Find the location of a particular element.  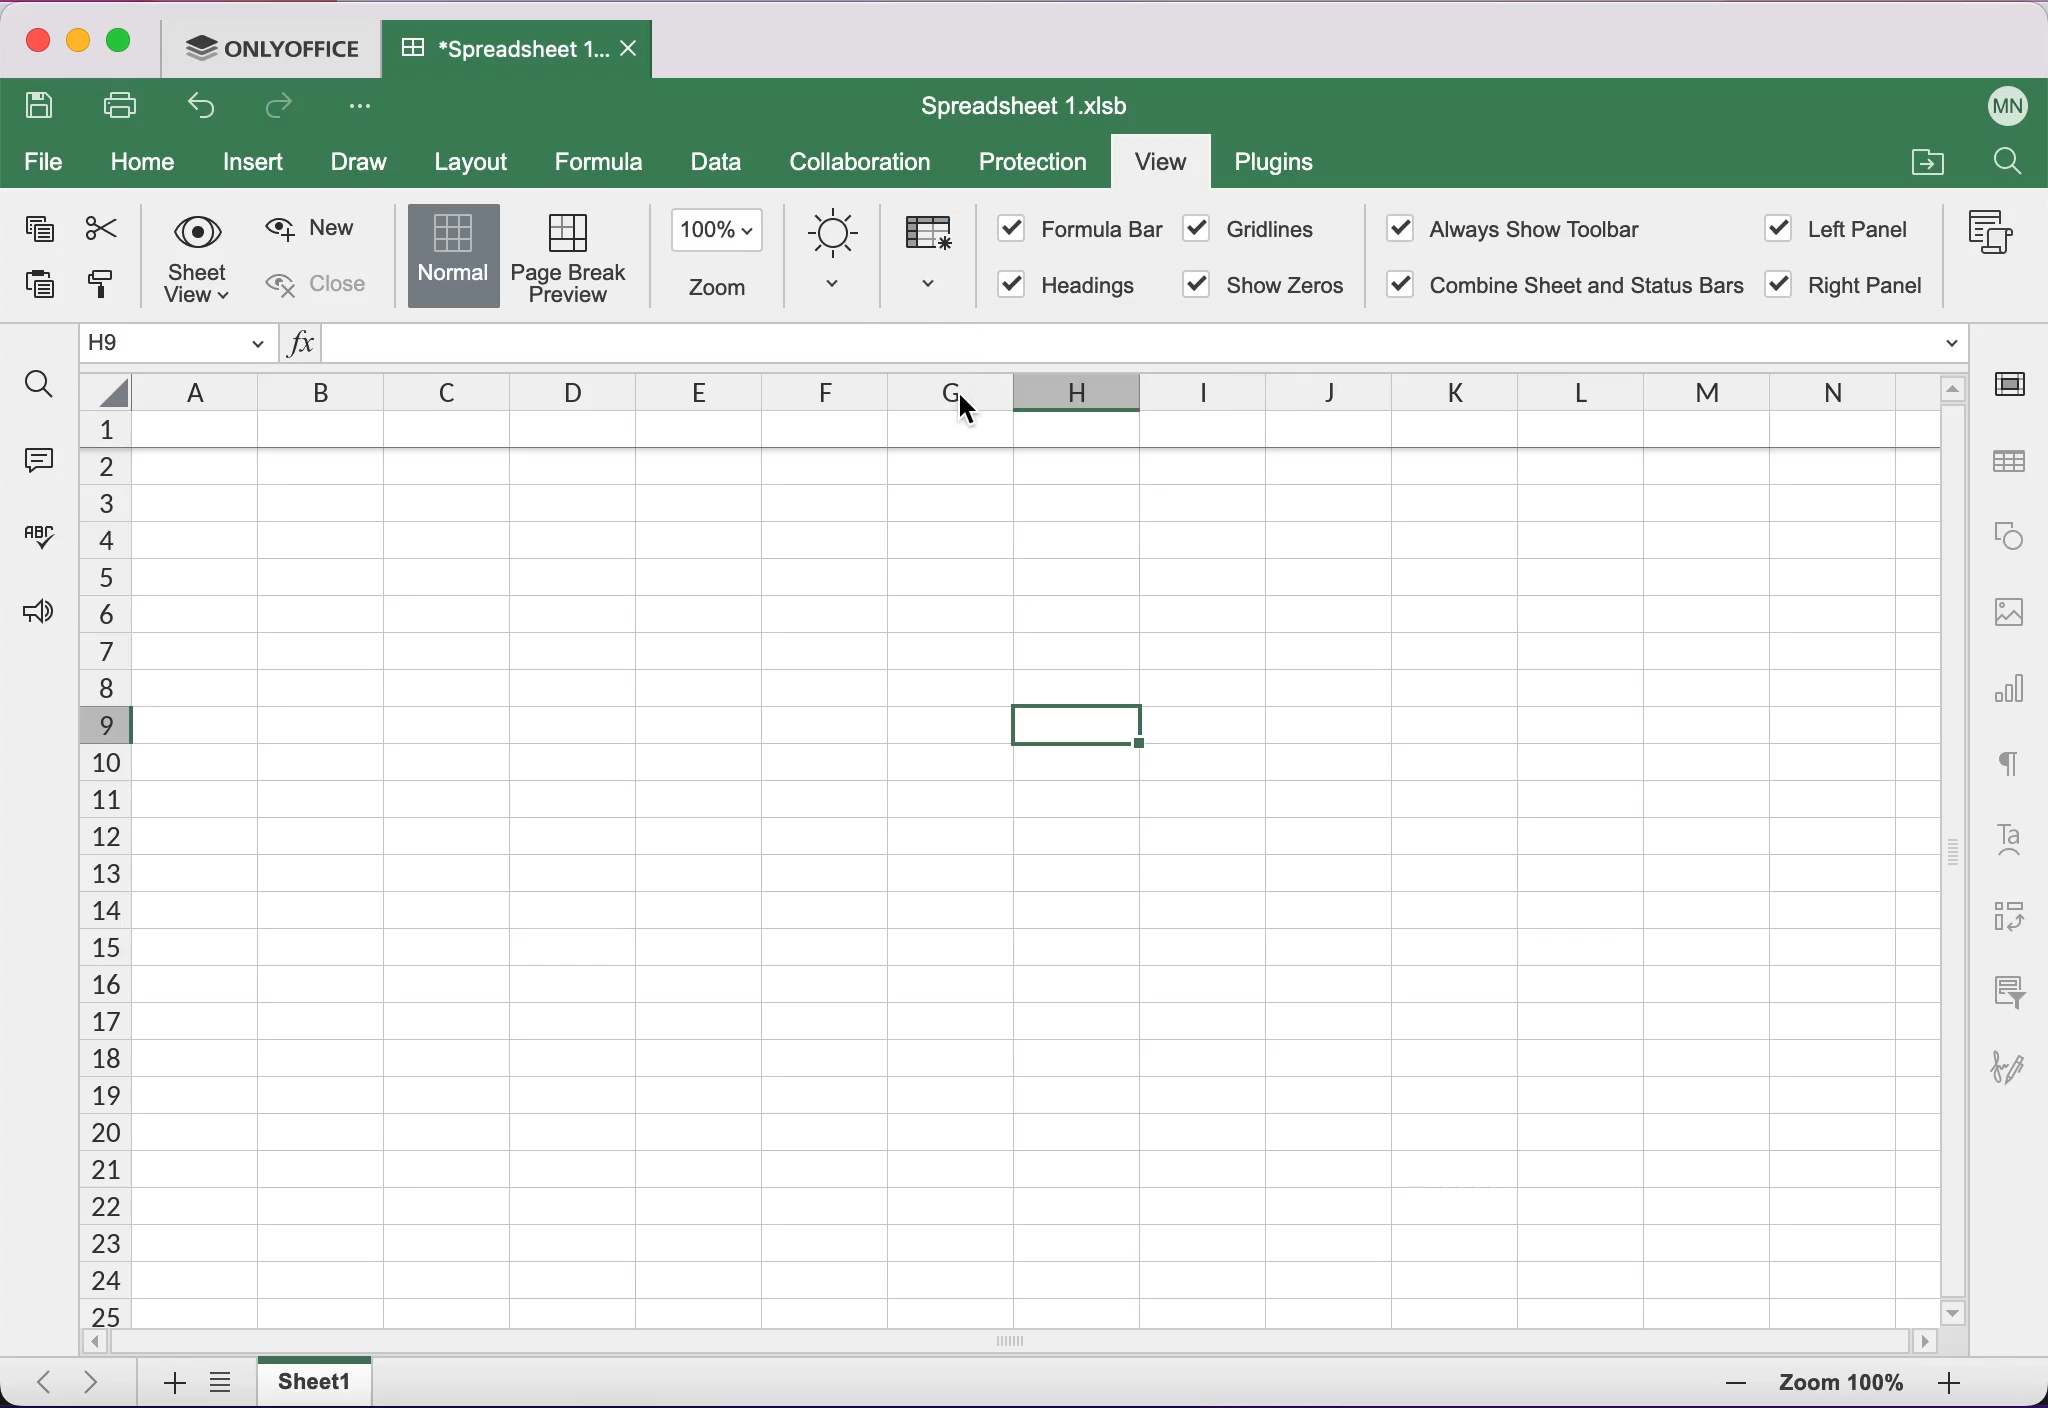

minimize is located at coordinates (79, 40).